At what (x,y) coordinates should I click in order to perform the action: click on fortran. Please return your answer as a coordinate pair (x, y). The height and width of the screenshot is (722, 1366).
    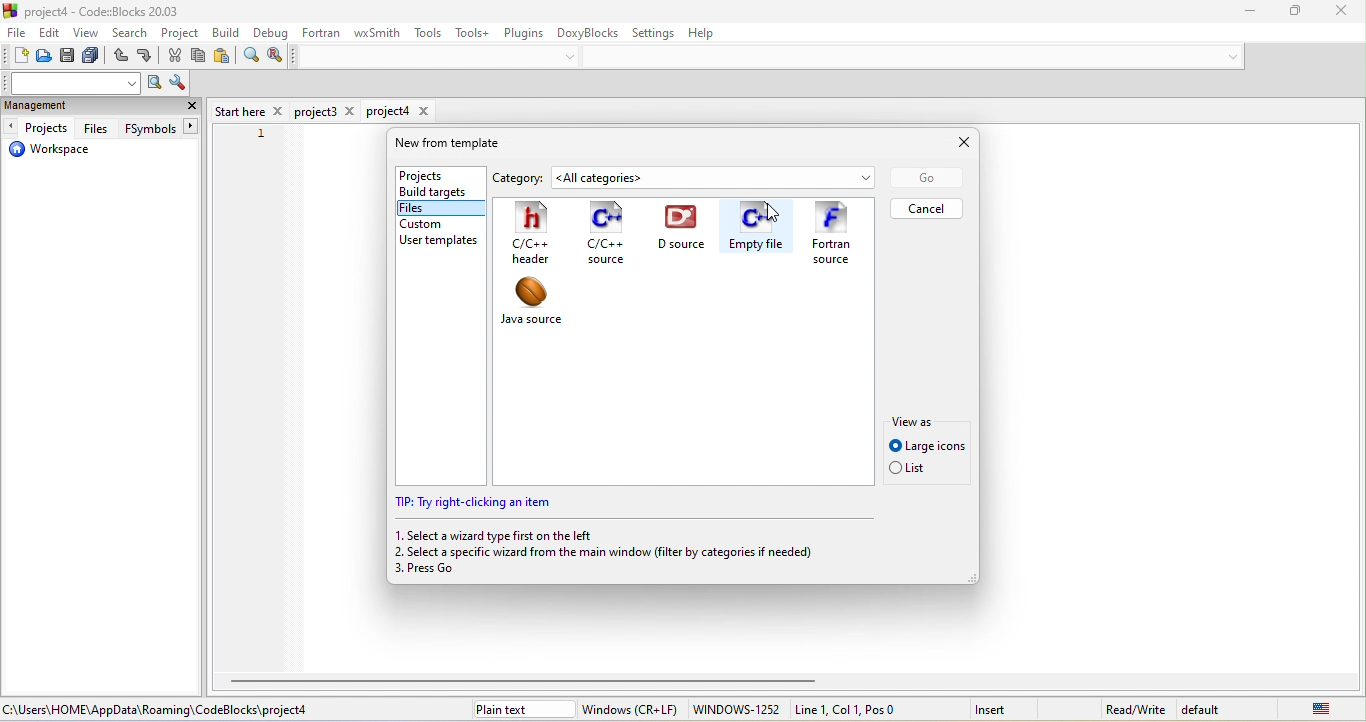
    Looking at the image, I should click on (322, 32).